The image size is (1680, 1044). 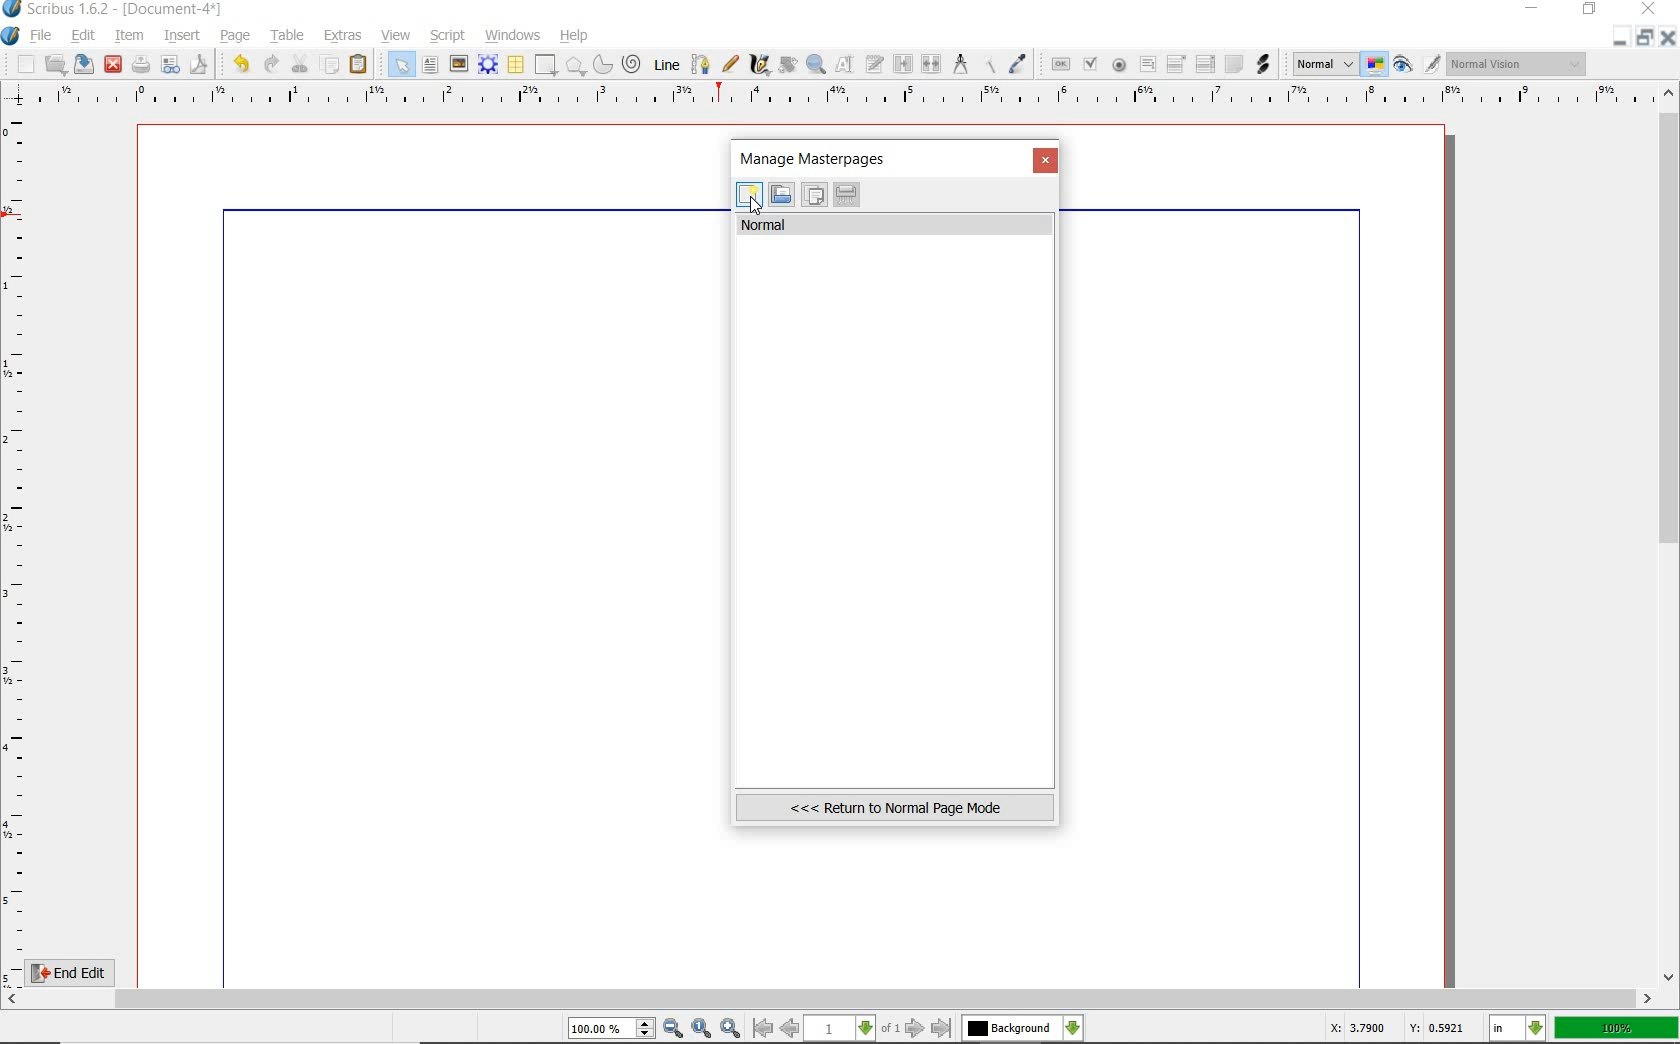 I want to click on pdf list box, so click(x=1204, y=66).